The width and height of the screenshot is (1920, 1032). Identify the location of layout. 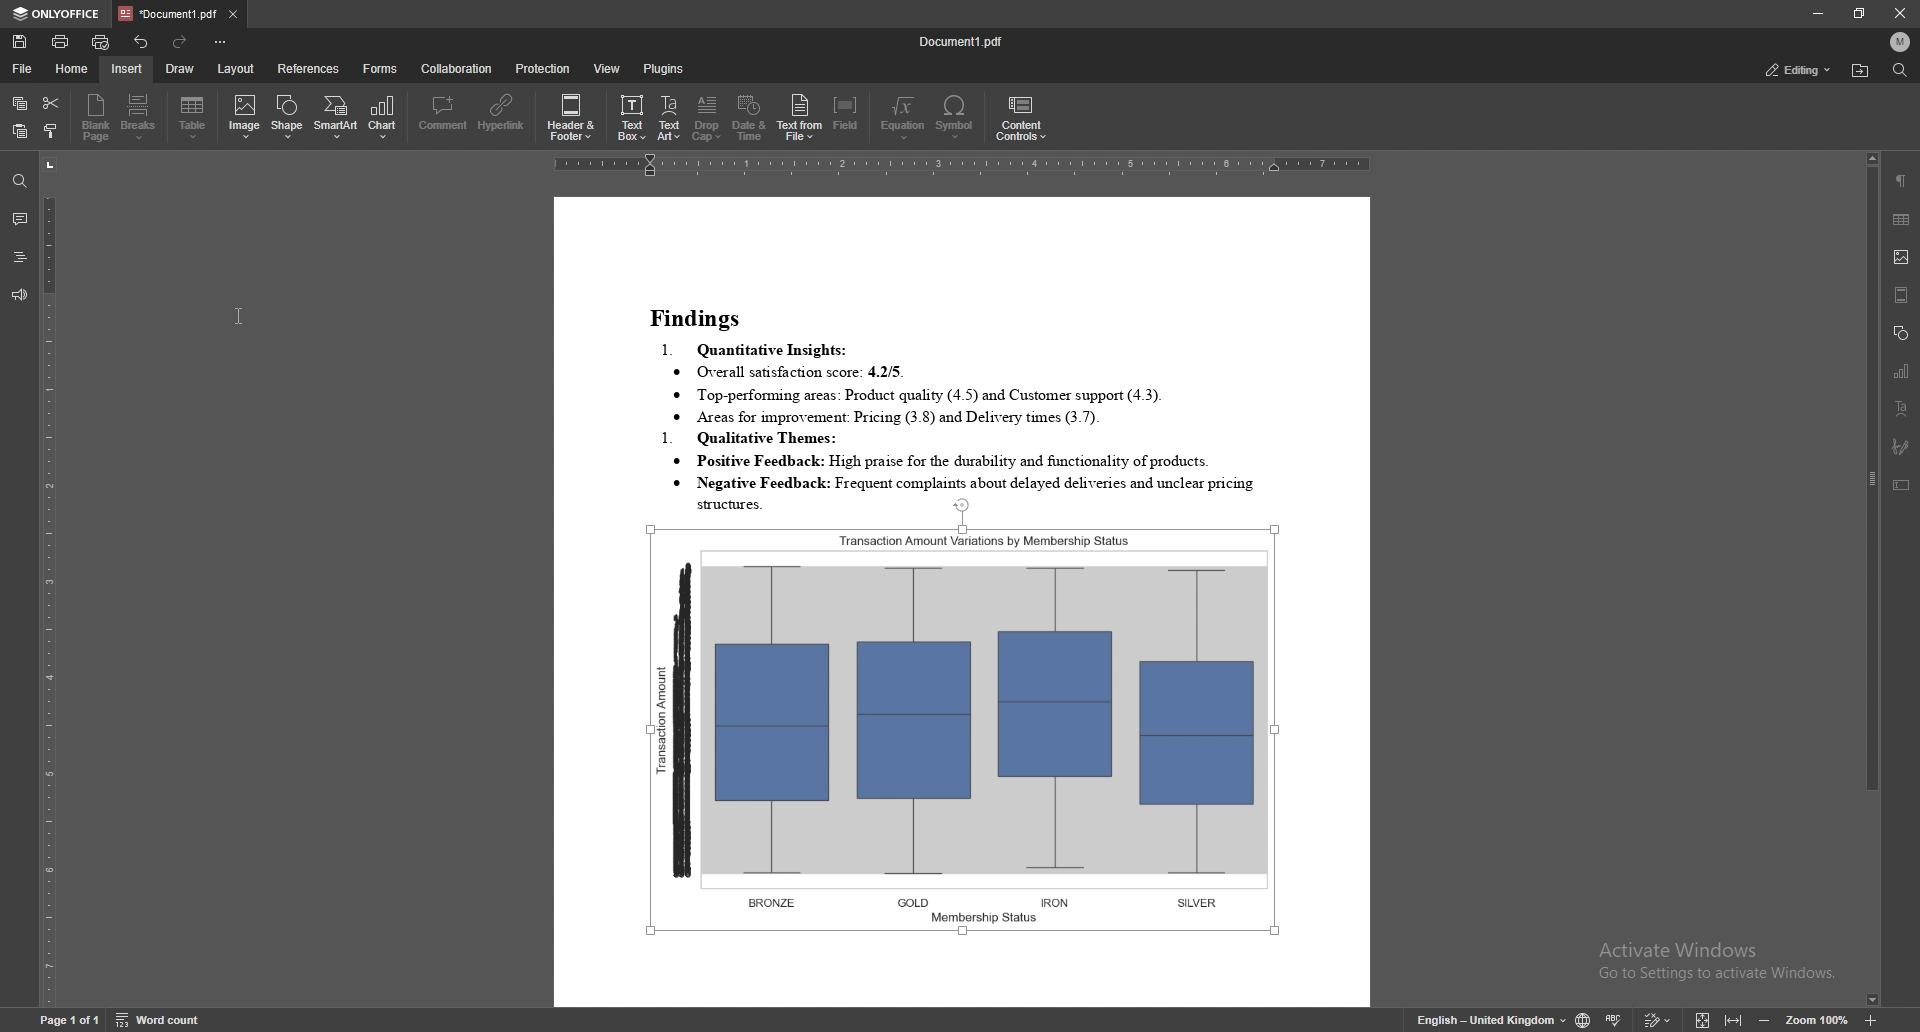
(239, 68).